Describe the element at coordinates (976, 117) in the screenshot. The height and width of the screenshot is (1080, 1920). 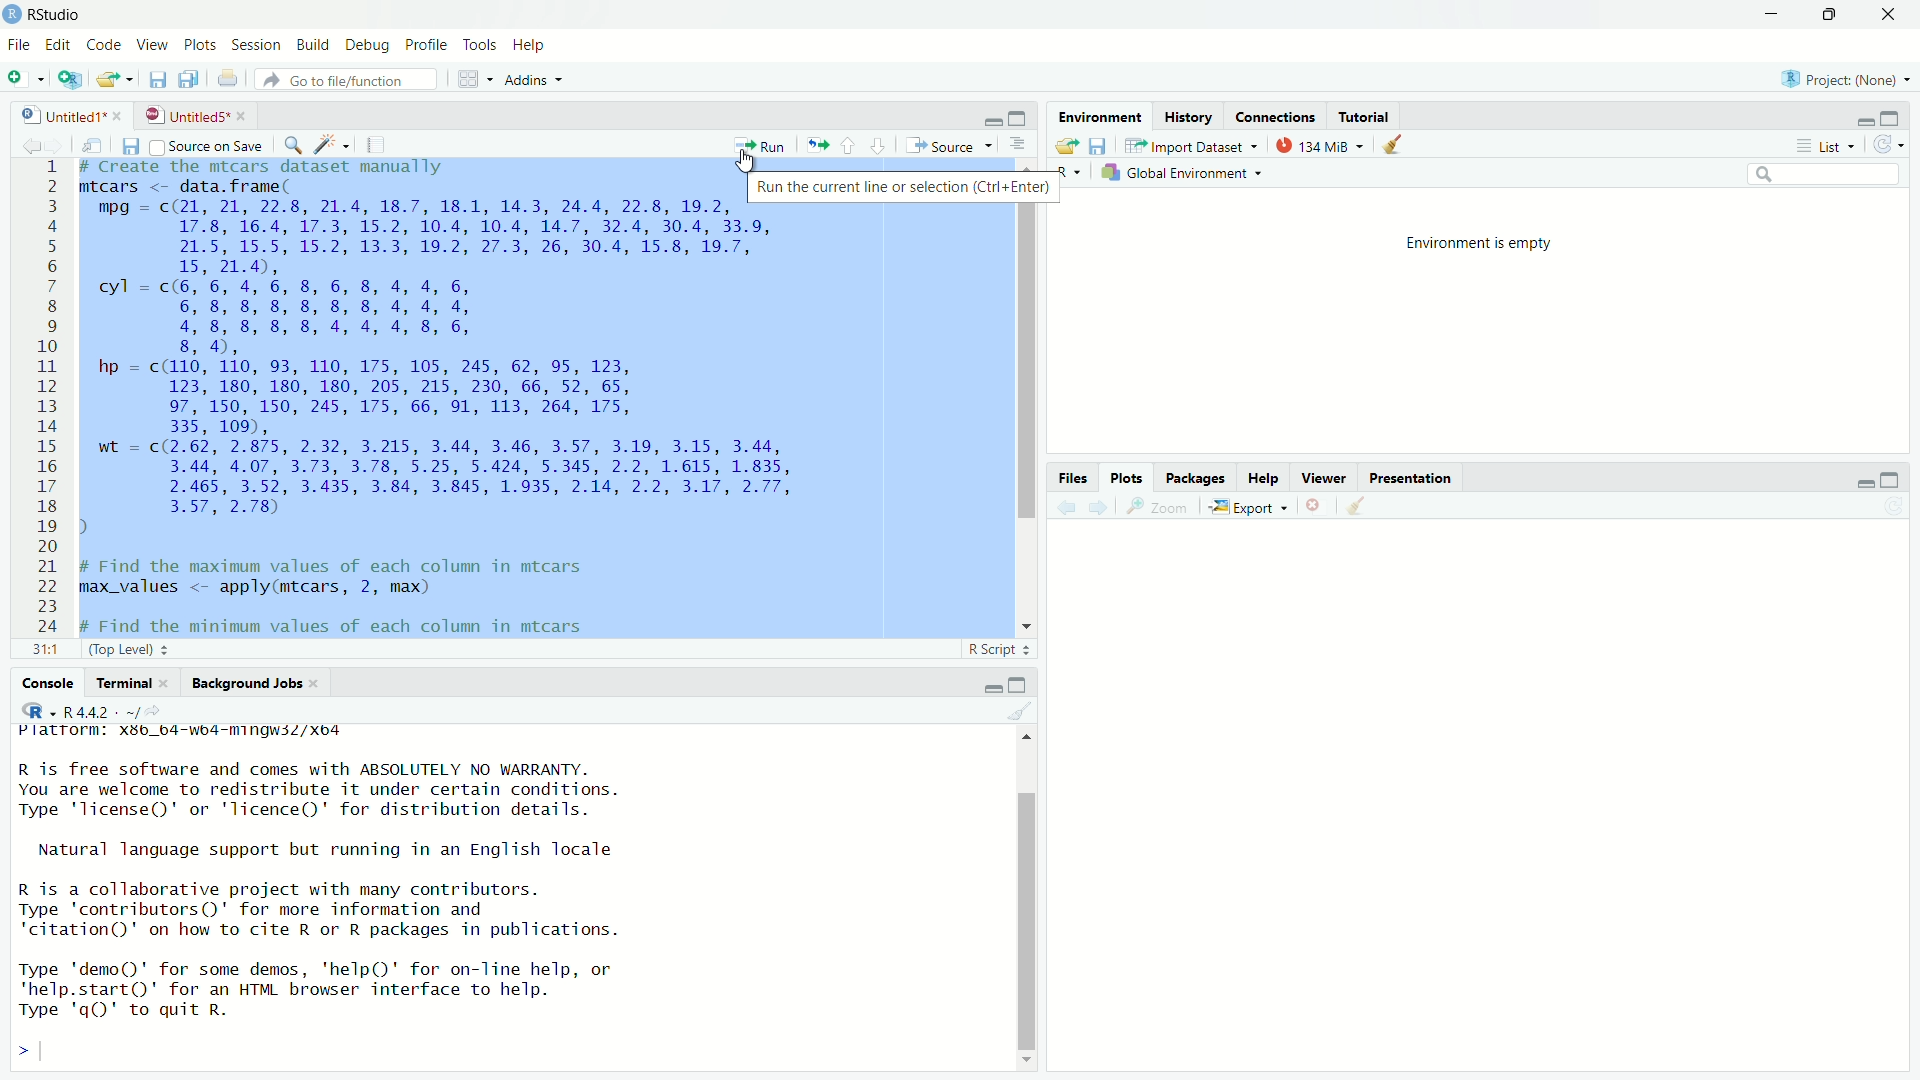
I see `minimise` at that location.